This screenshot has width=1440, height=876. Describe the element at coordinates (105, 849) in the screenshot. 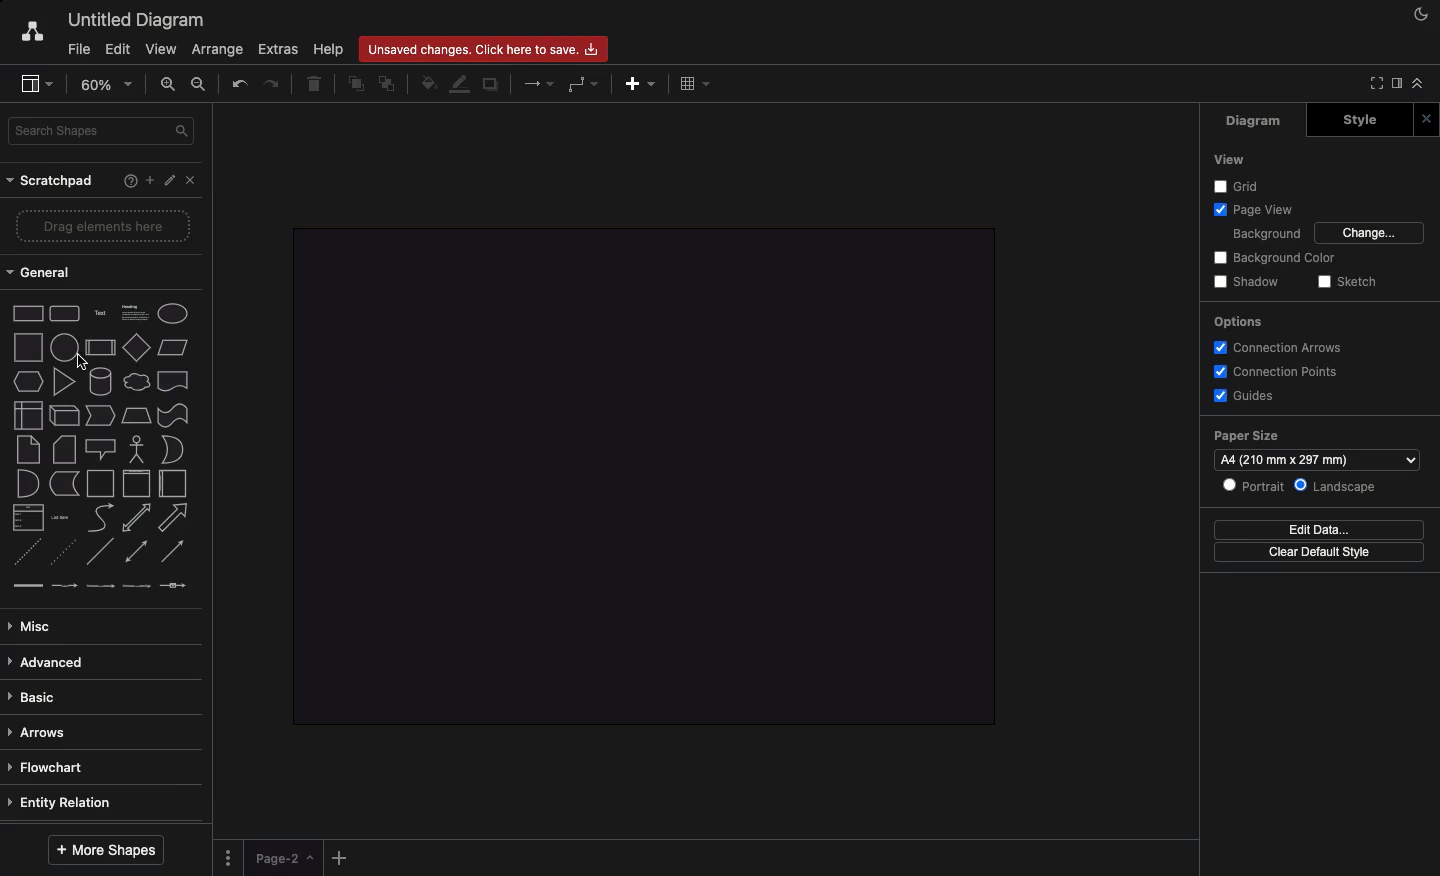

I see `More shapes` at that location.